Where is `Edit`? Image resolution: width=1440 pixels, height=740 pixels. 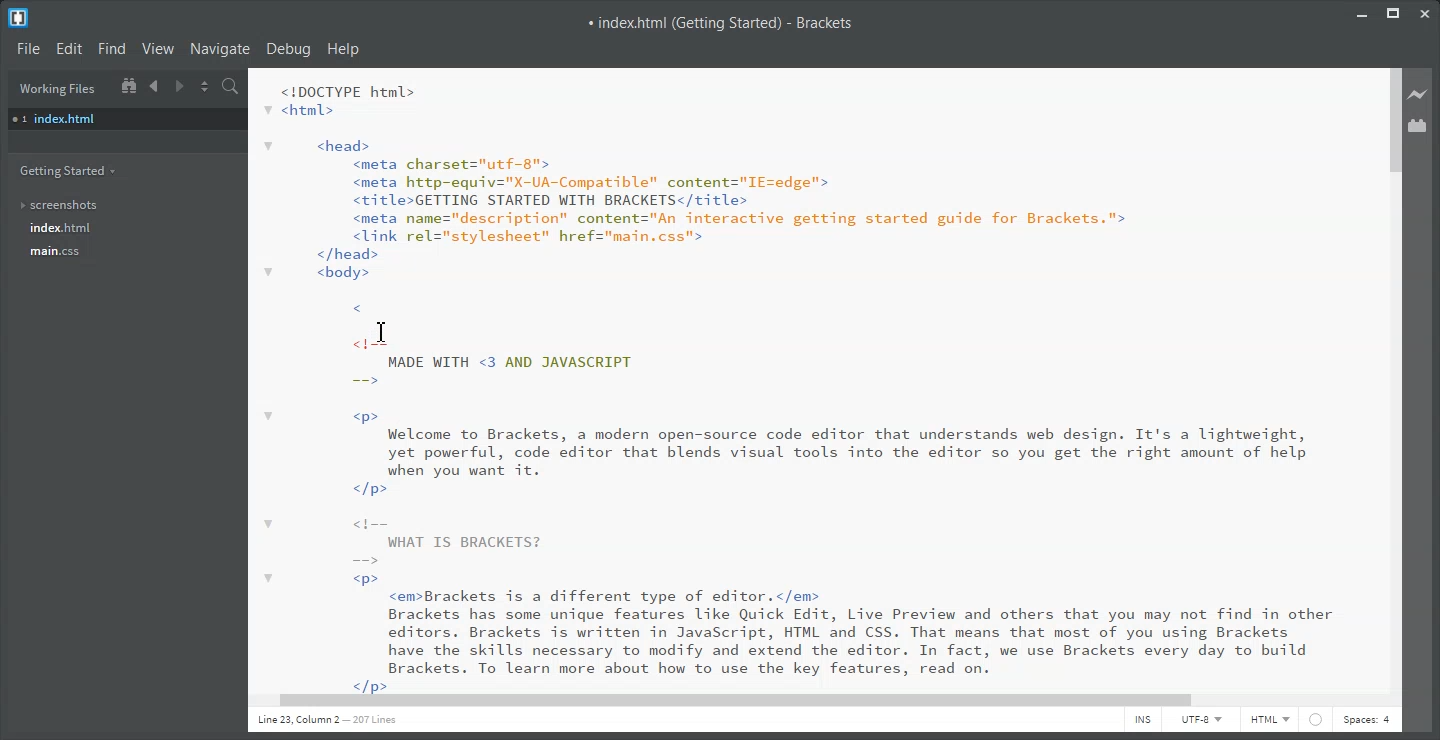
Edit is located at coordinates (69, 49).